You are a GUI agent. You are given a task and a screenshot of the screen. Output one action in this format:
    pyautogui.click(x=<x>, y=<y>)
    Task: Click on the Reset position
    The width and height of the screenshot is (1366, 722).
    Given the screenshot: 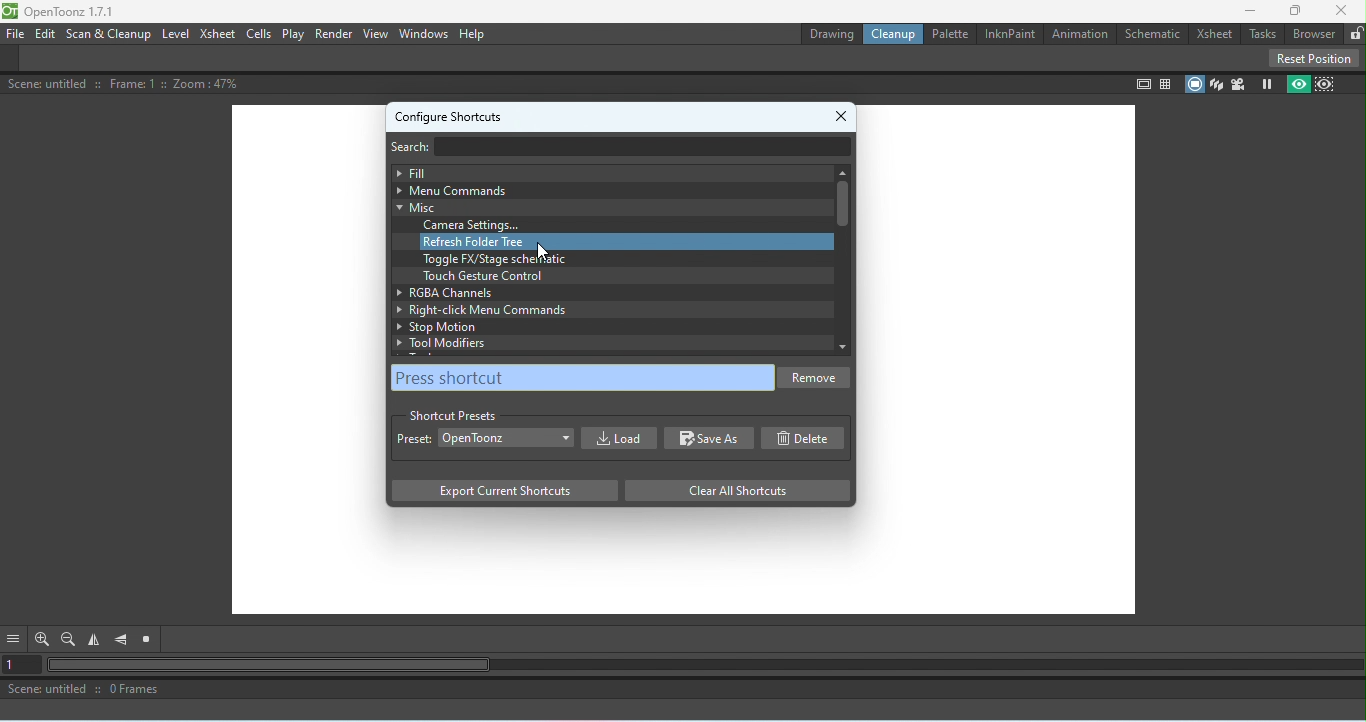 What is the action you would take?
    pyautogui.click(x=1313, y=57)
    